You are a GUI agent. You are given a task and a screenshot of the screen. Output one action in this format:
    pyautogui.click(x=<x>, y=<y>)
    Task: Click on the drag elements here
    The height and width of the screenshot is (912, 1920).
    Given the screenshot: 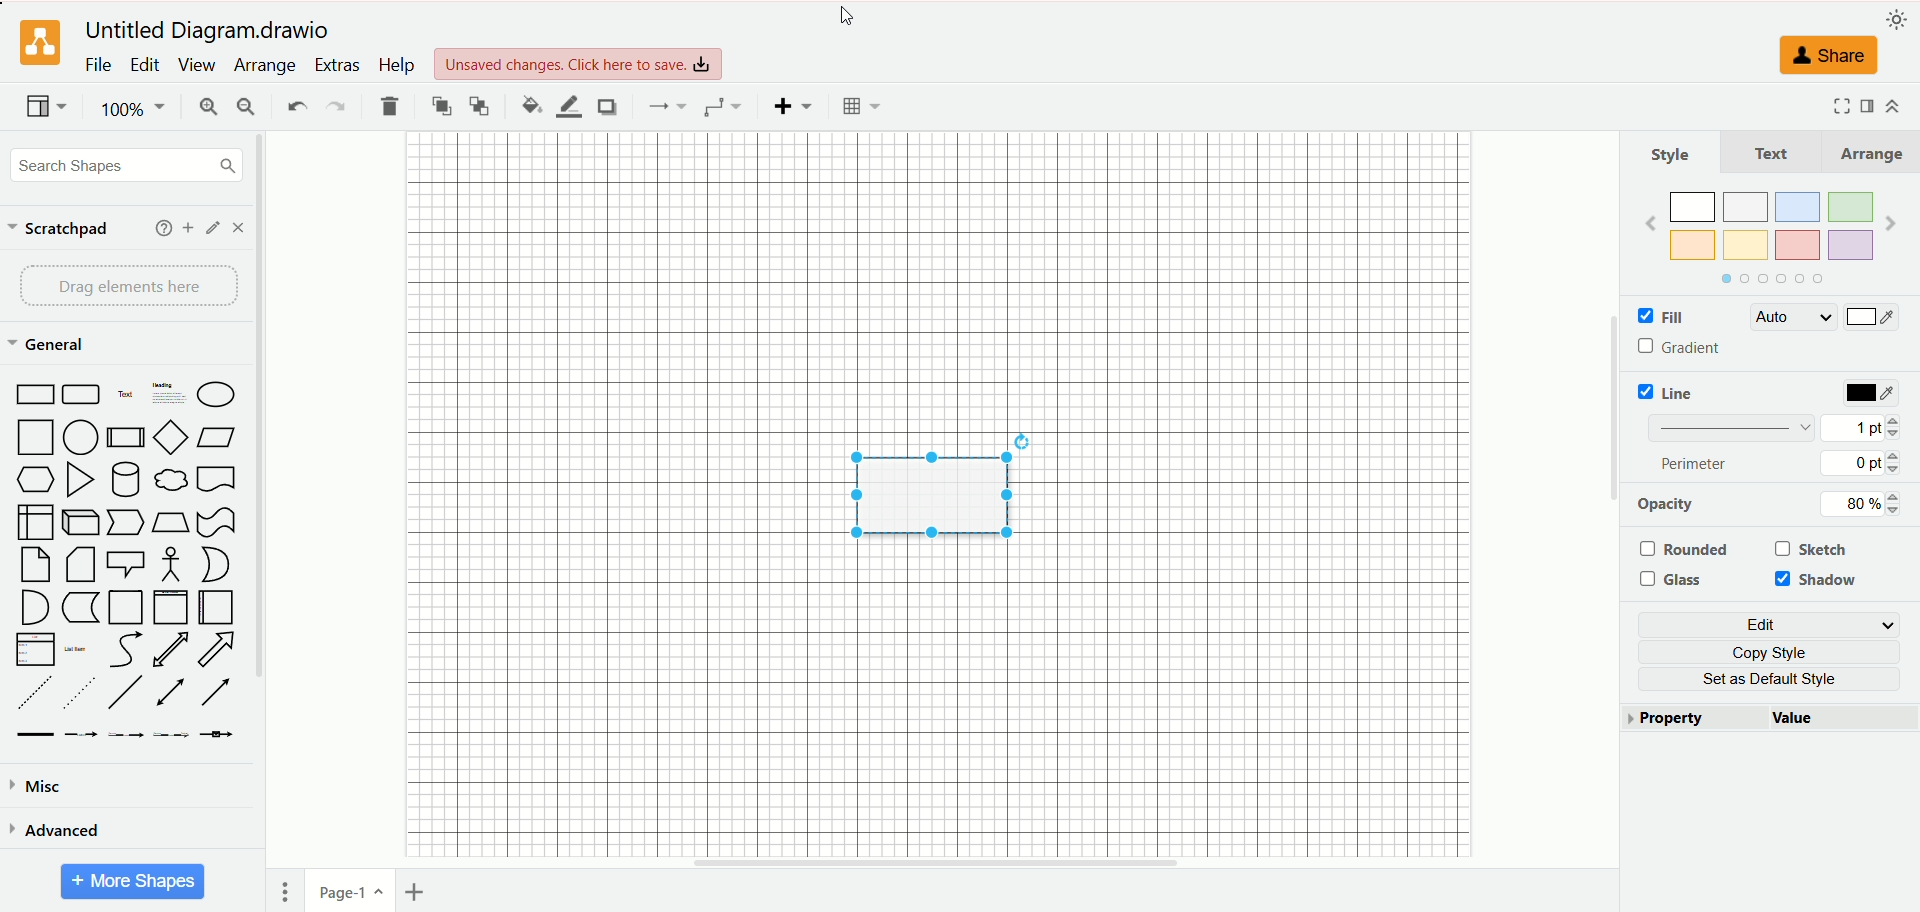 What is the action you would take?
    pyautogui.click(x=131, y=286)
    